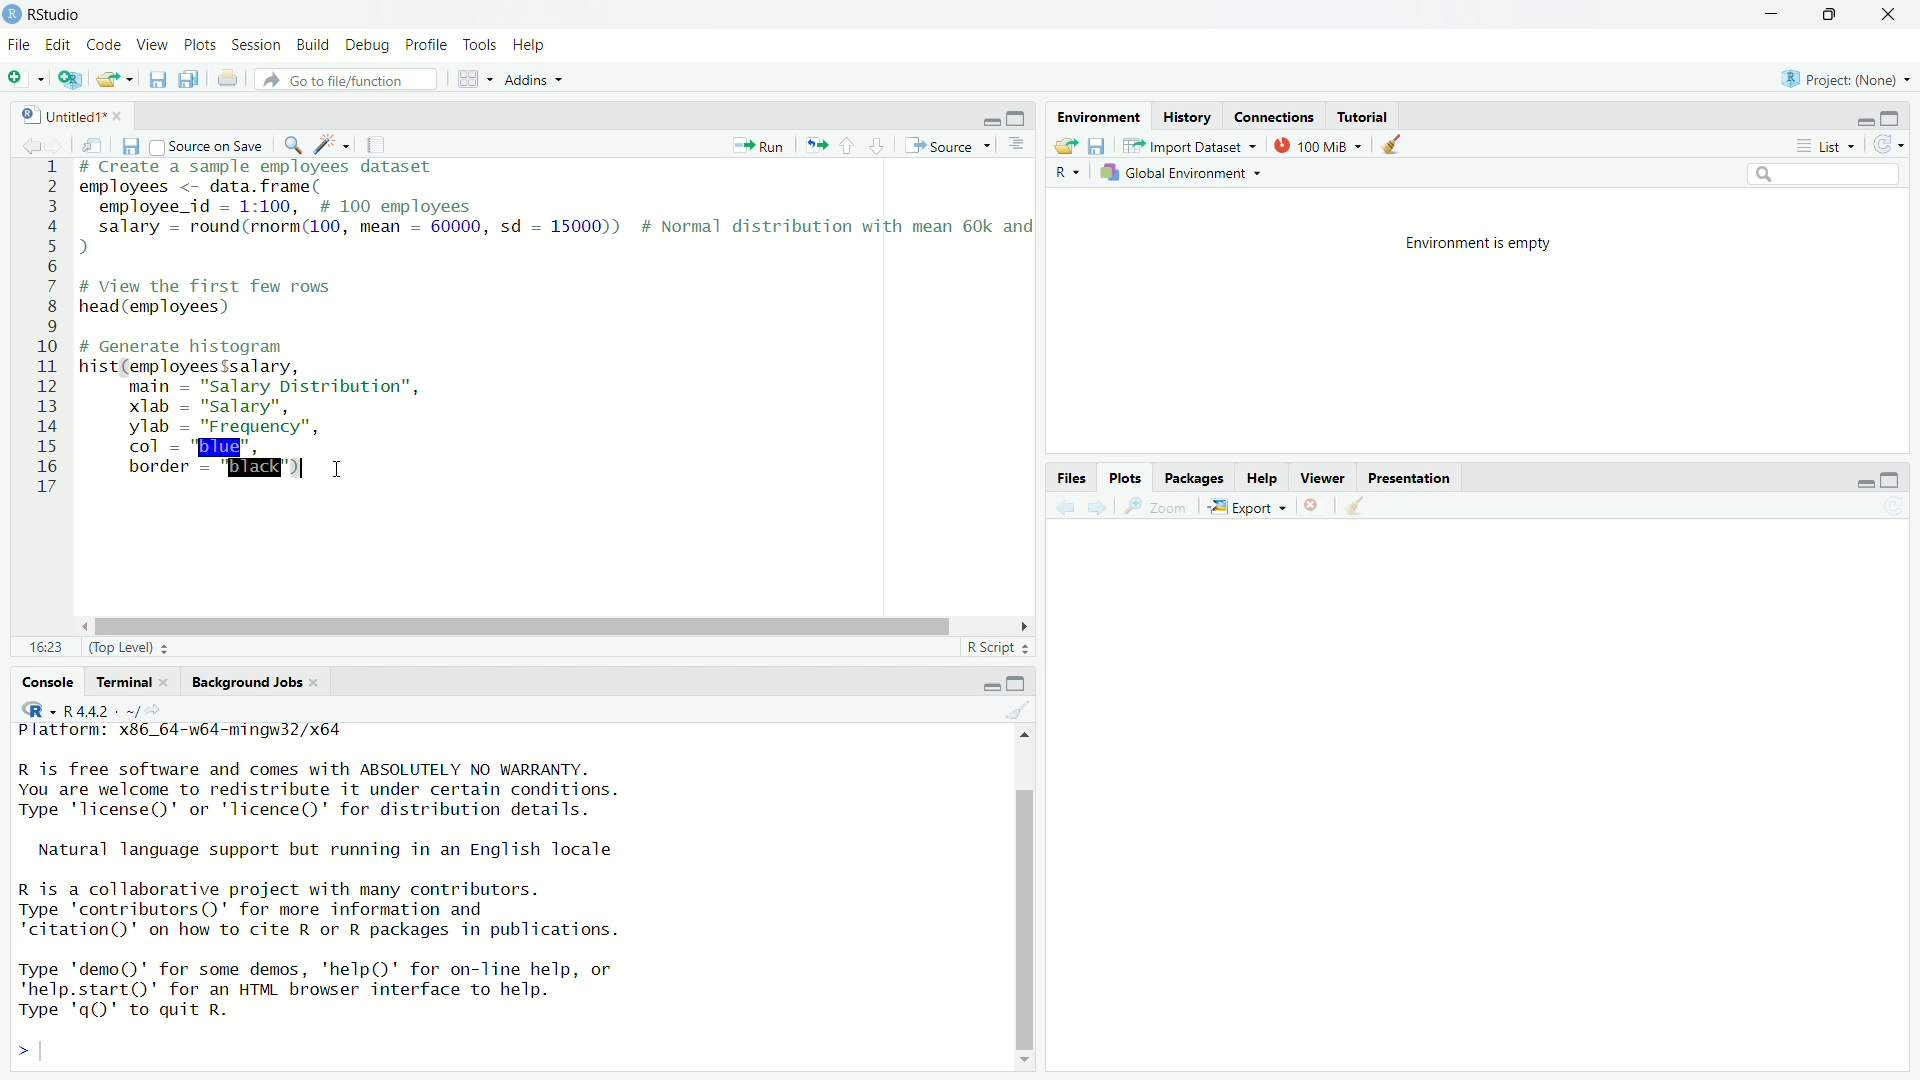 Image resolution: width=1920 pixels, height=1080 pixels. What do you see at coordinates (1026, 734) in the screenshot?
I see `scroll up` at bounding box center [1026, 734].